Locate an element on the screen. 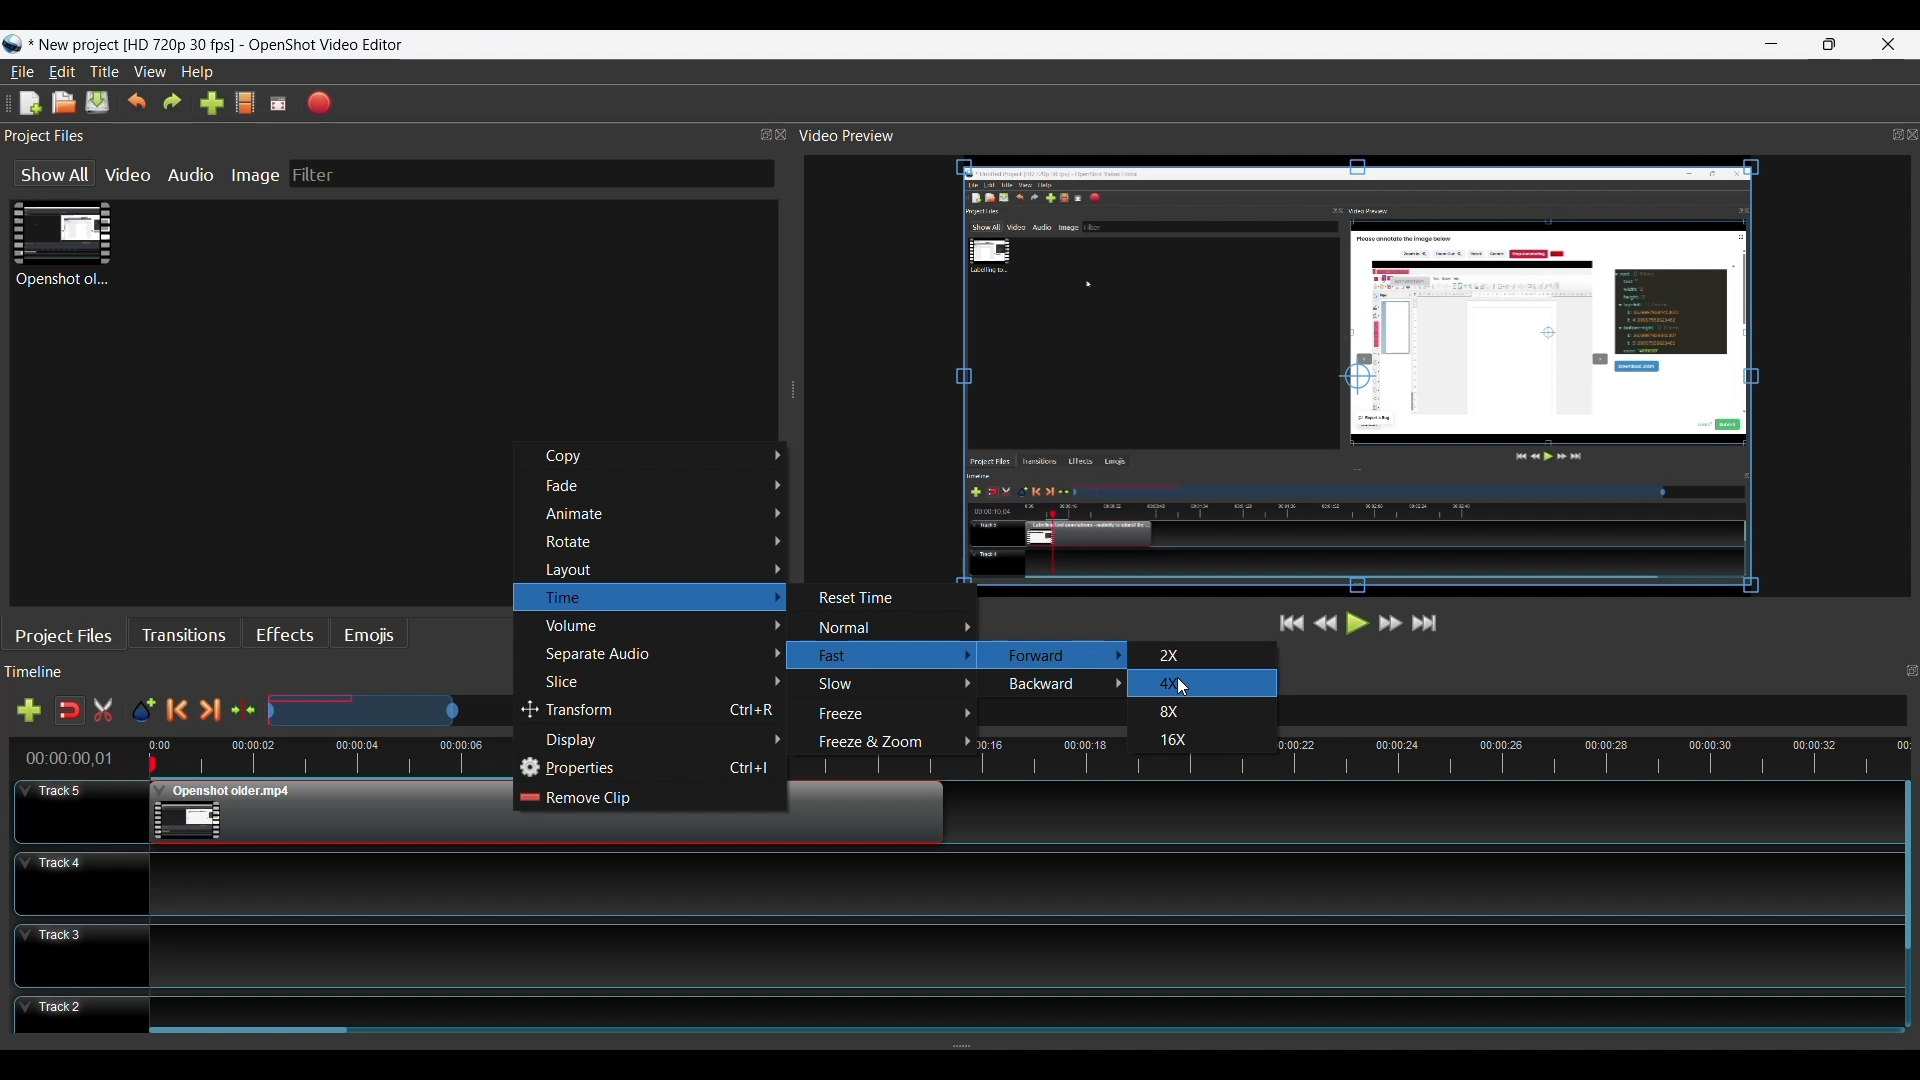 The width and height of the screenshot is (1920, 1080). Openshot Desktop icon is located at coordinates (13, 46).